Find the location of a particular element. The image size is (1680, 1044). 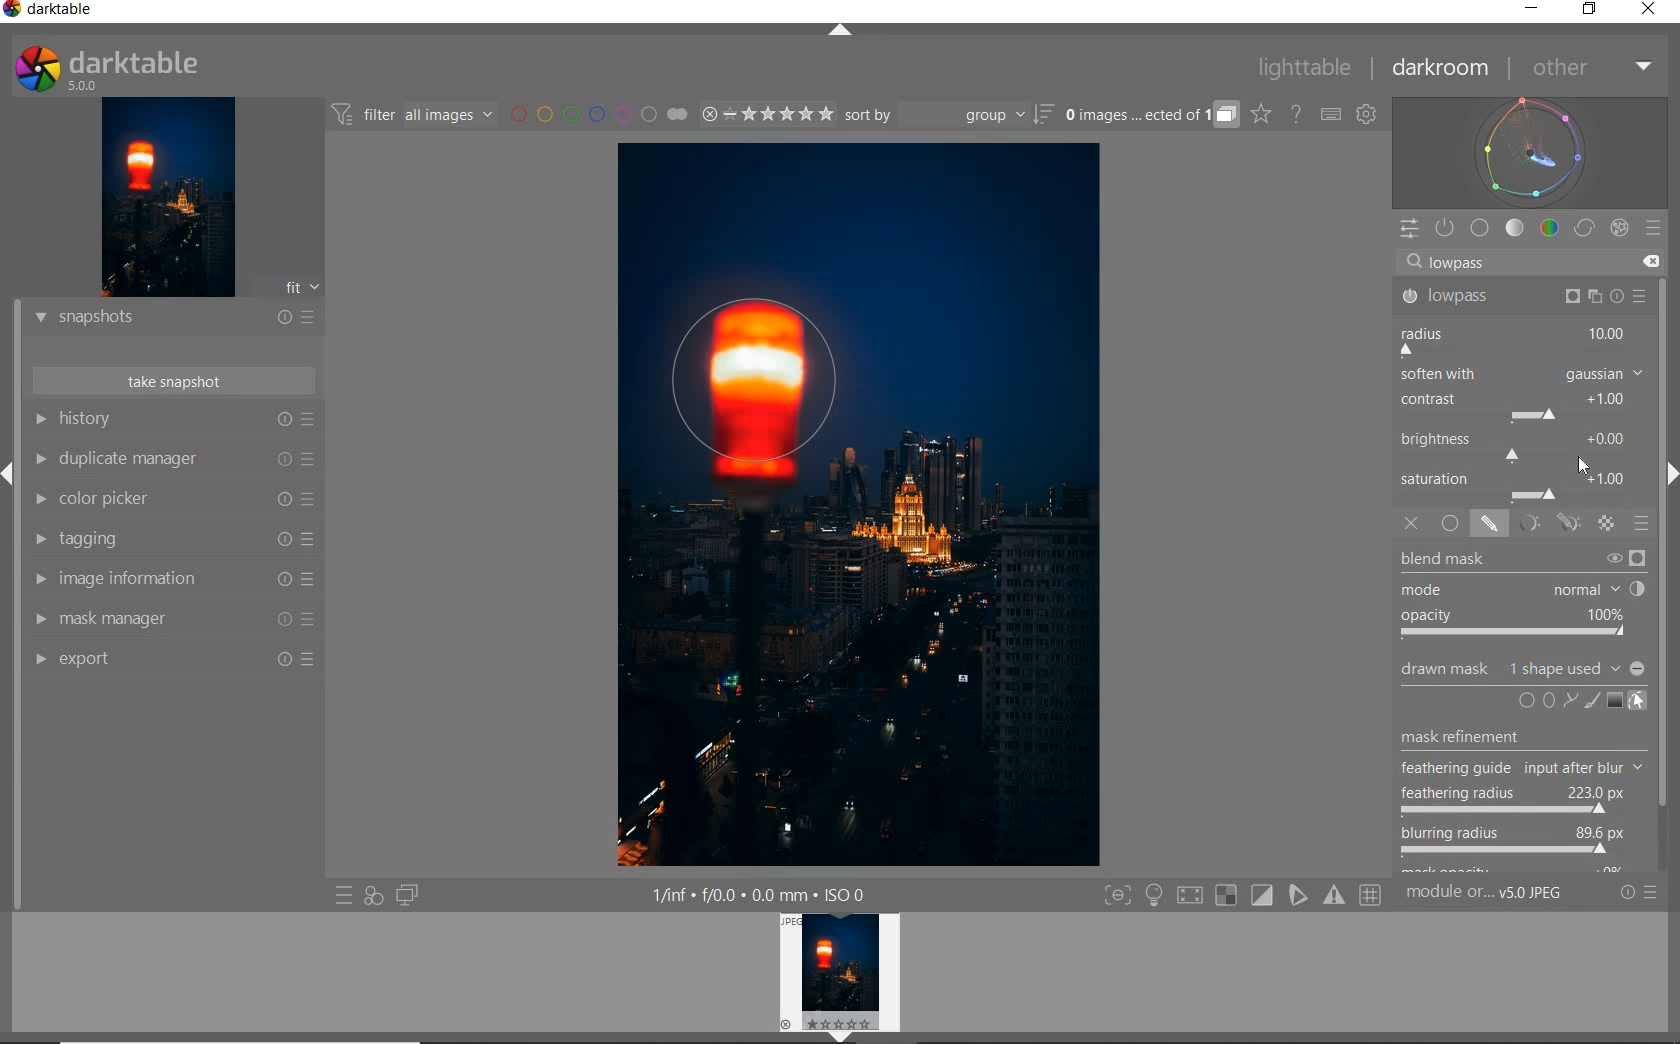

Mask refinement is located at coordinates (1462, 732).